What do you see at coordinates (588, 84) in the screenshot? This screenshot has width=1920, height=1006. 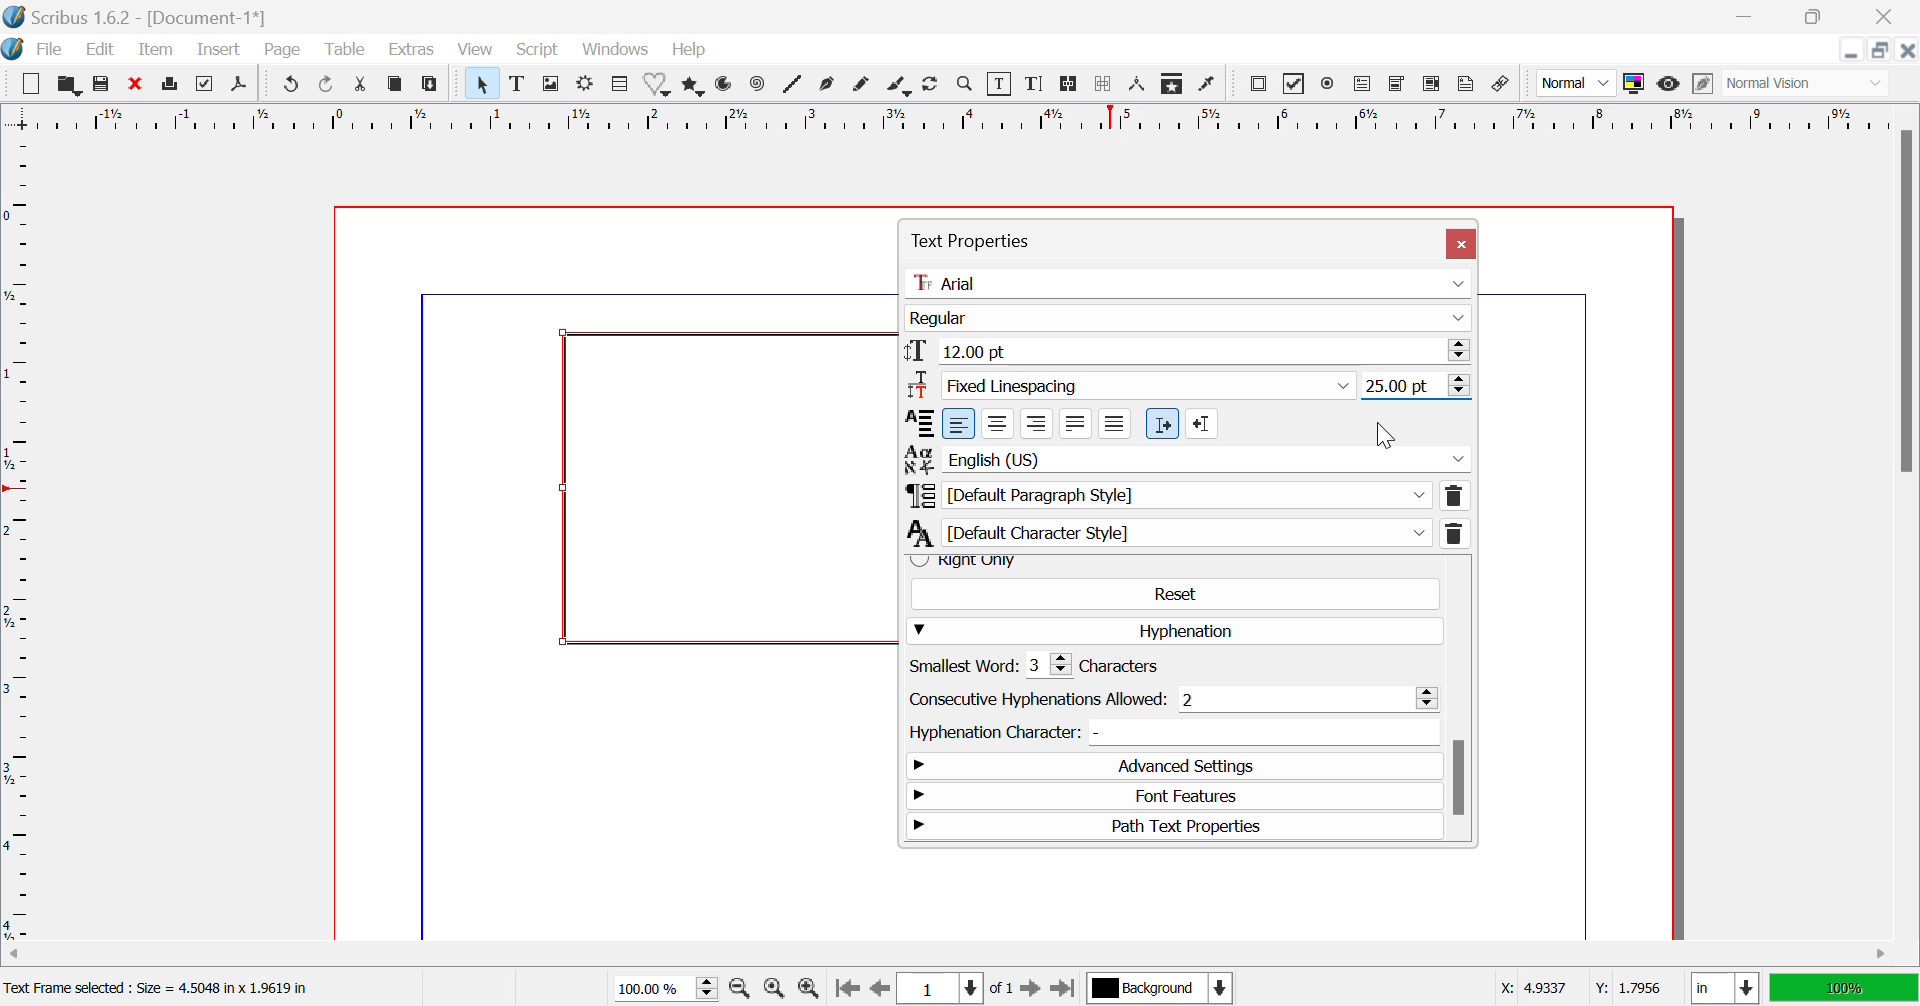 I see `Render Frame` at bounding box center [588, 84].